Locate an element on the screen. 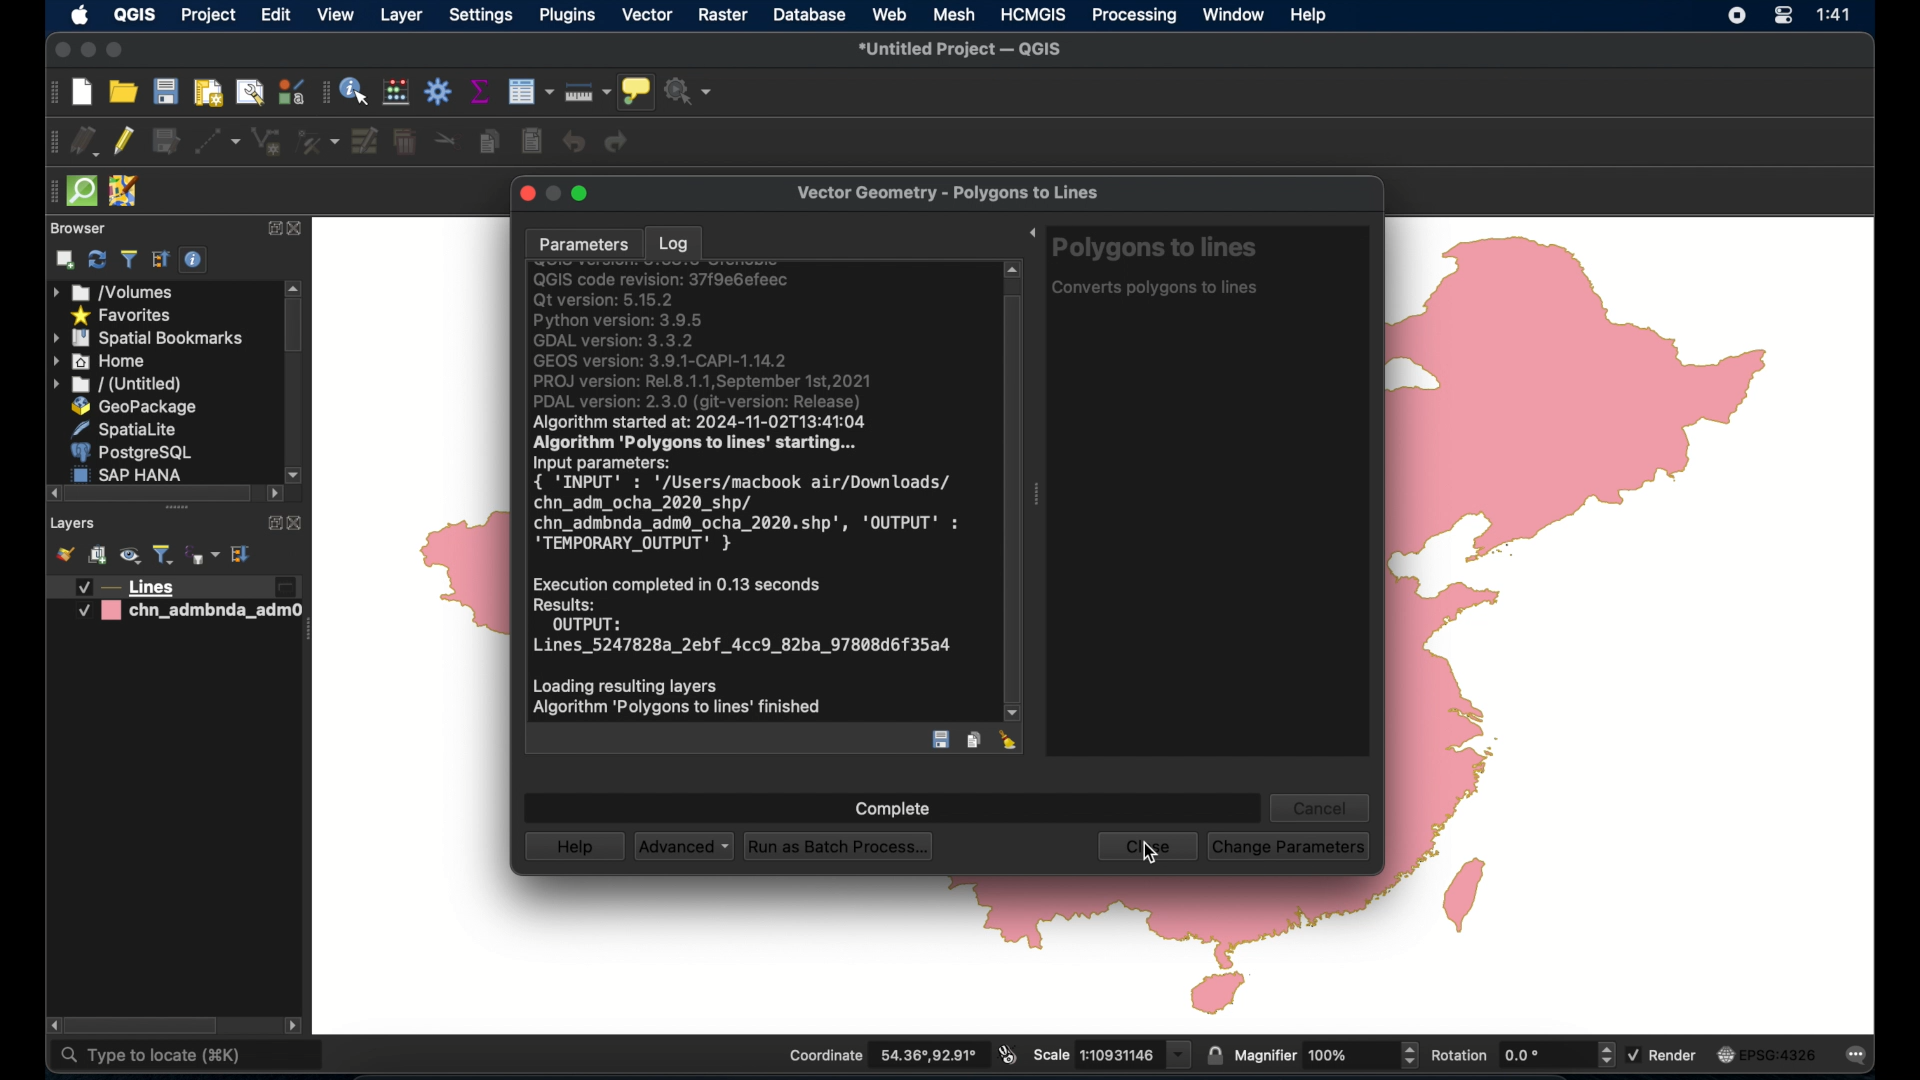 This screenshot has width=1920, height=1080. QGIS is located at coordinates (133, 15).